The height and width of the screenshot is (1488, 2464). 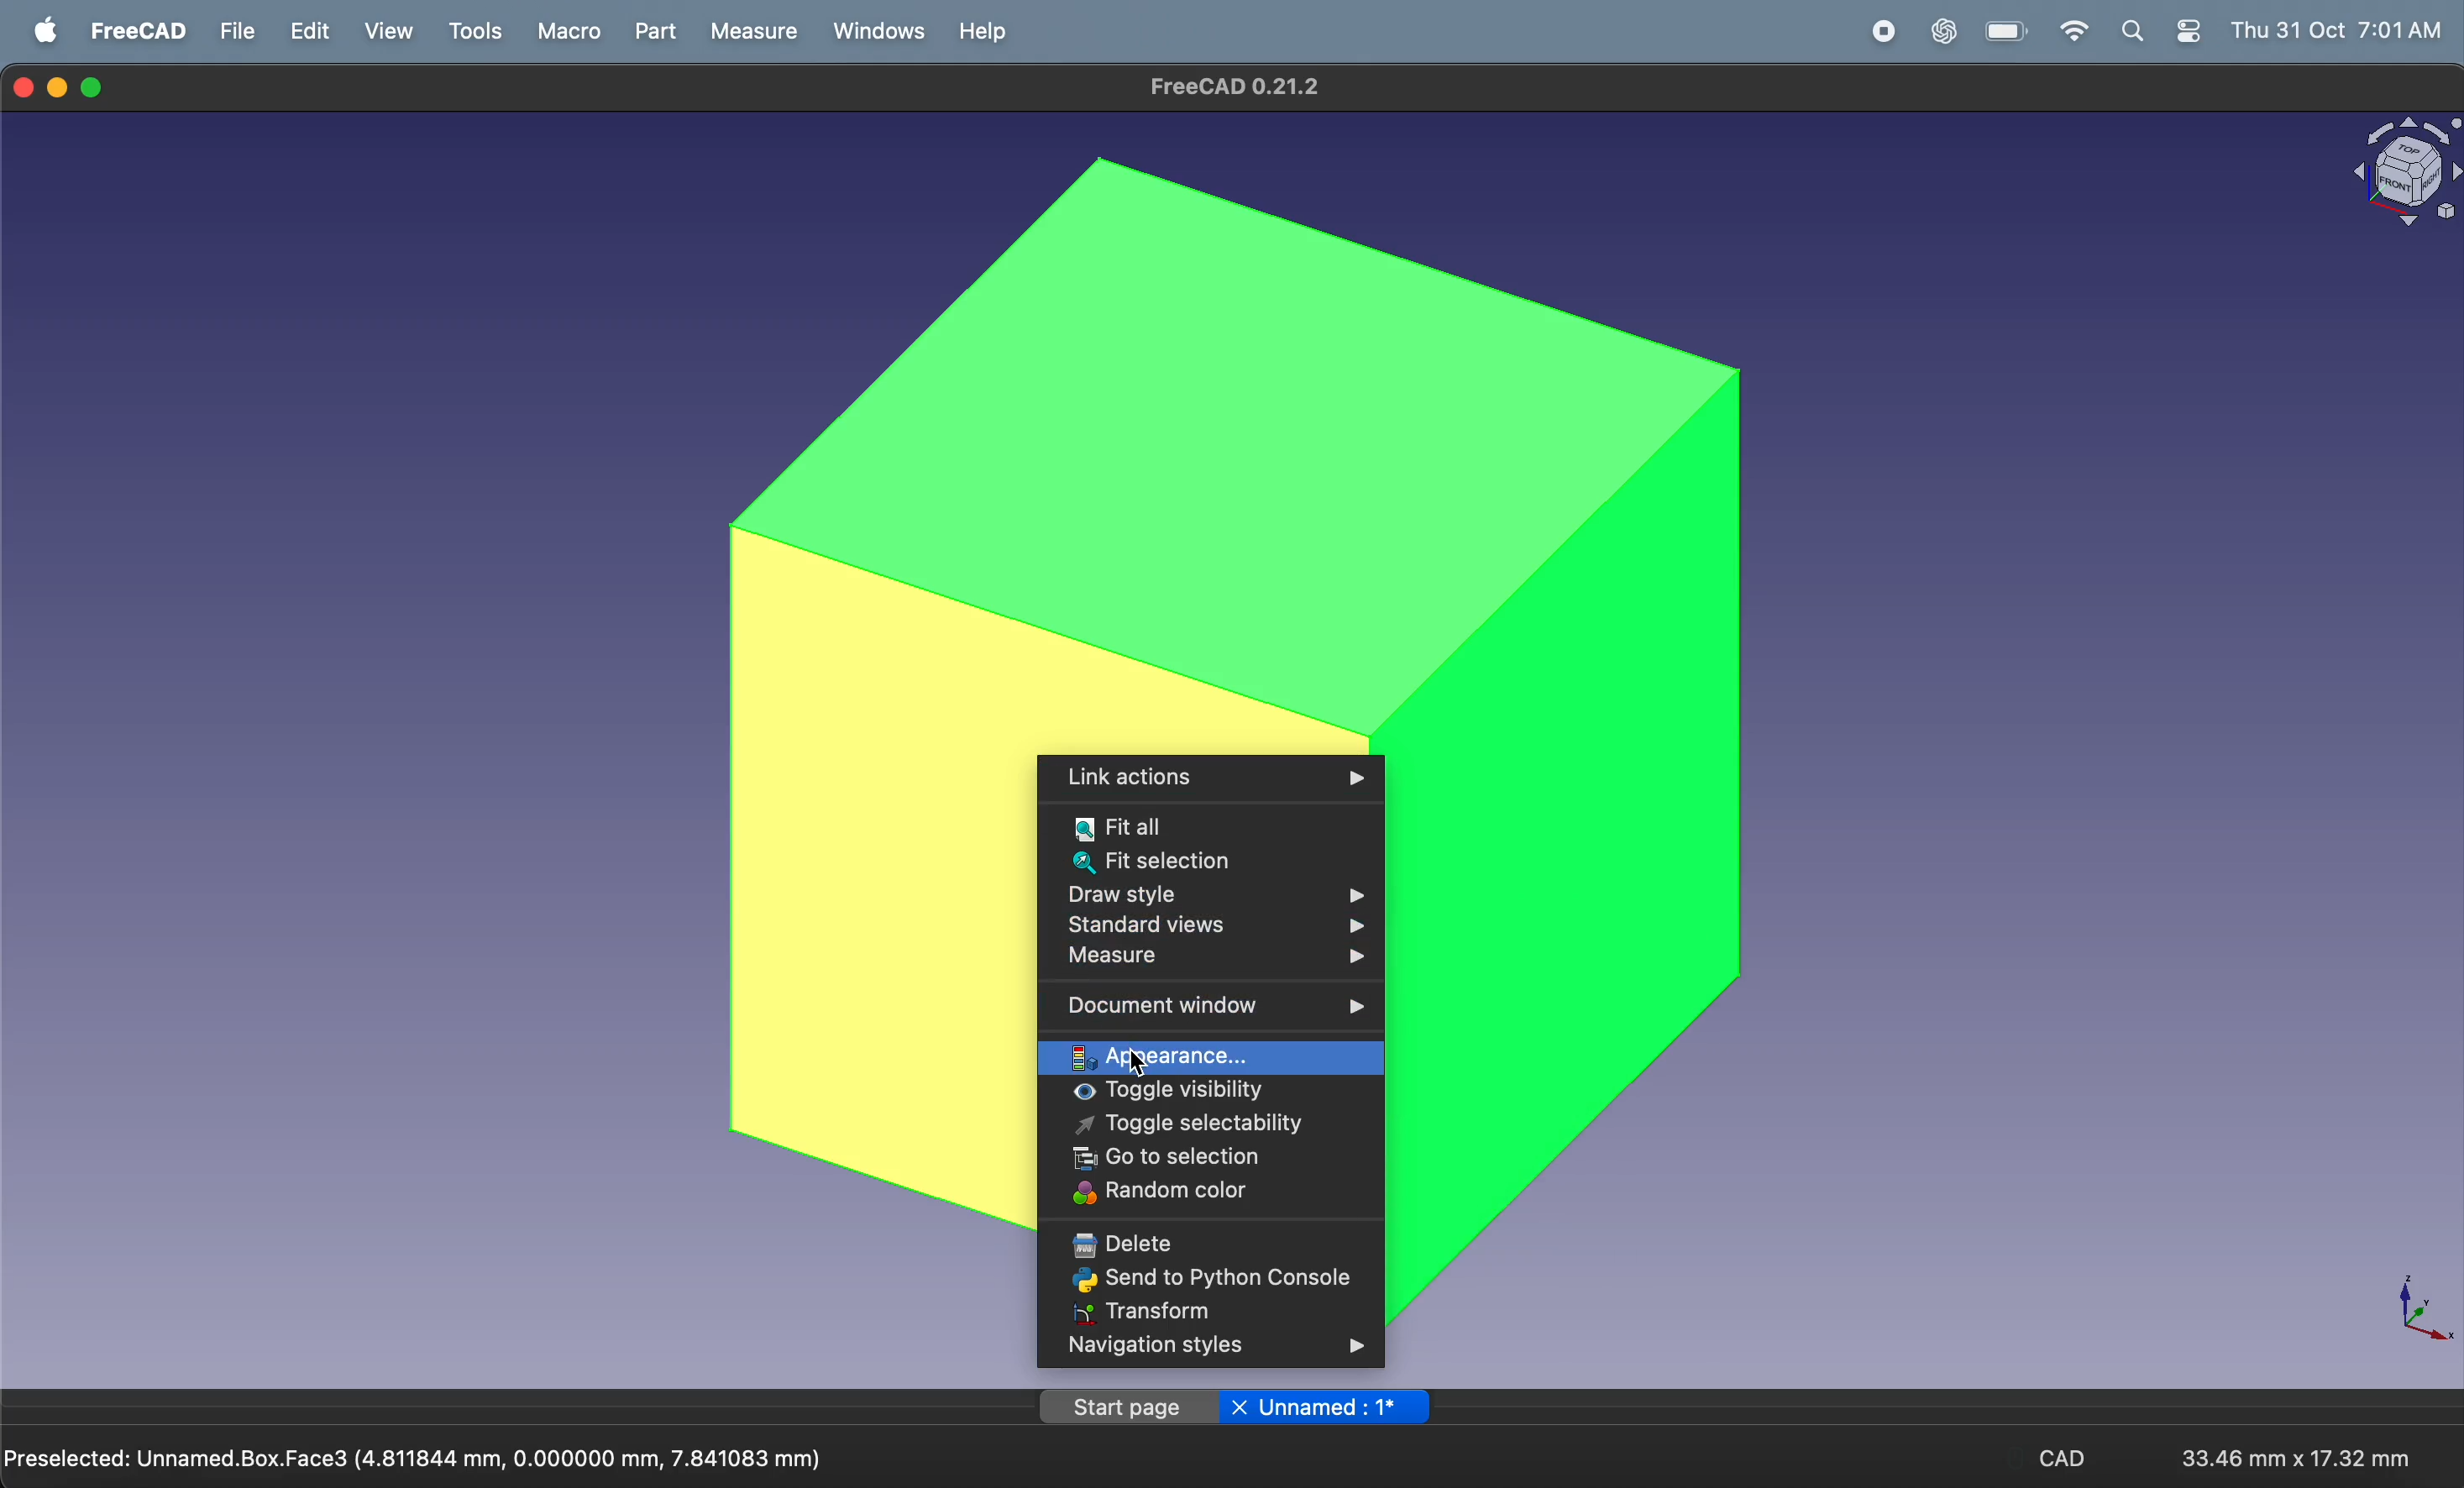 I want to click on measure, so click(x=751, y=34).